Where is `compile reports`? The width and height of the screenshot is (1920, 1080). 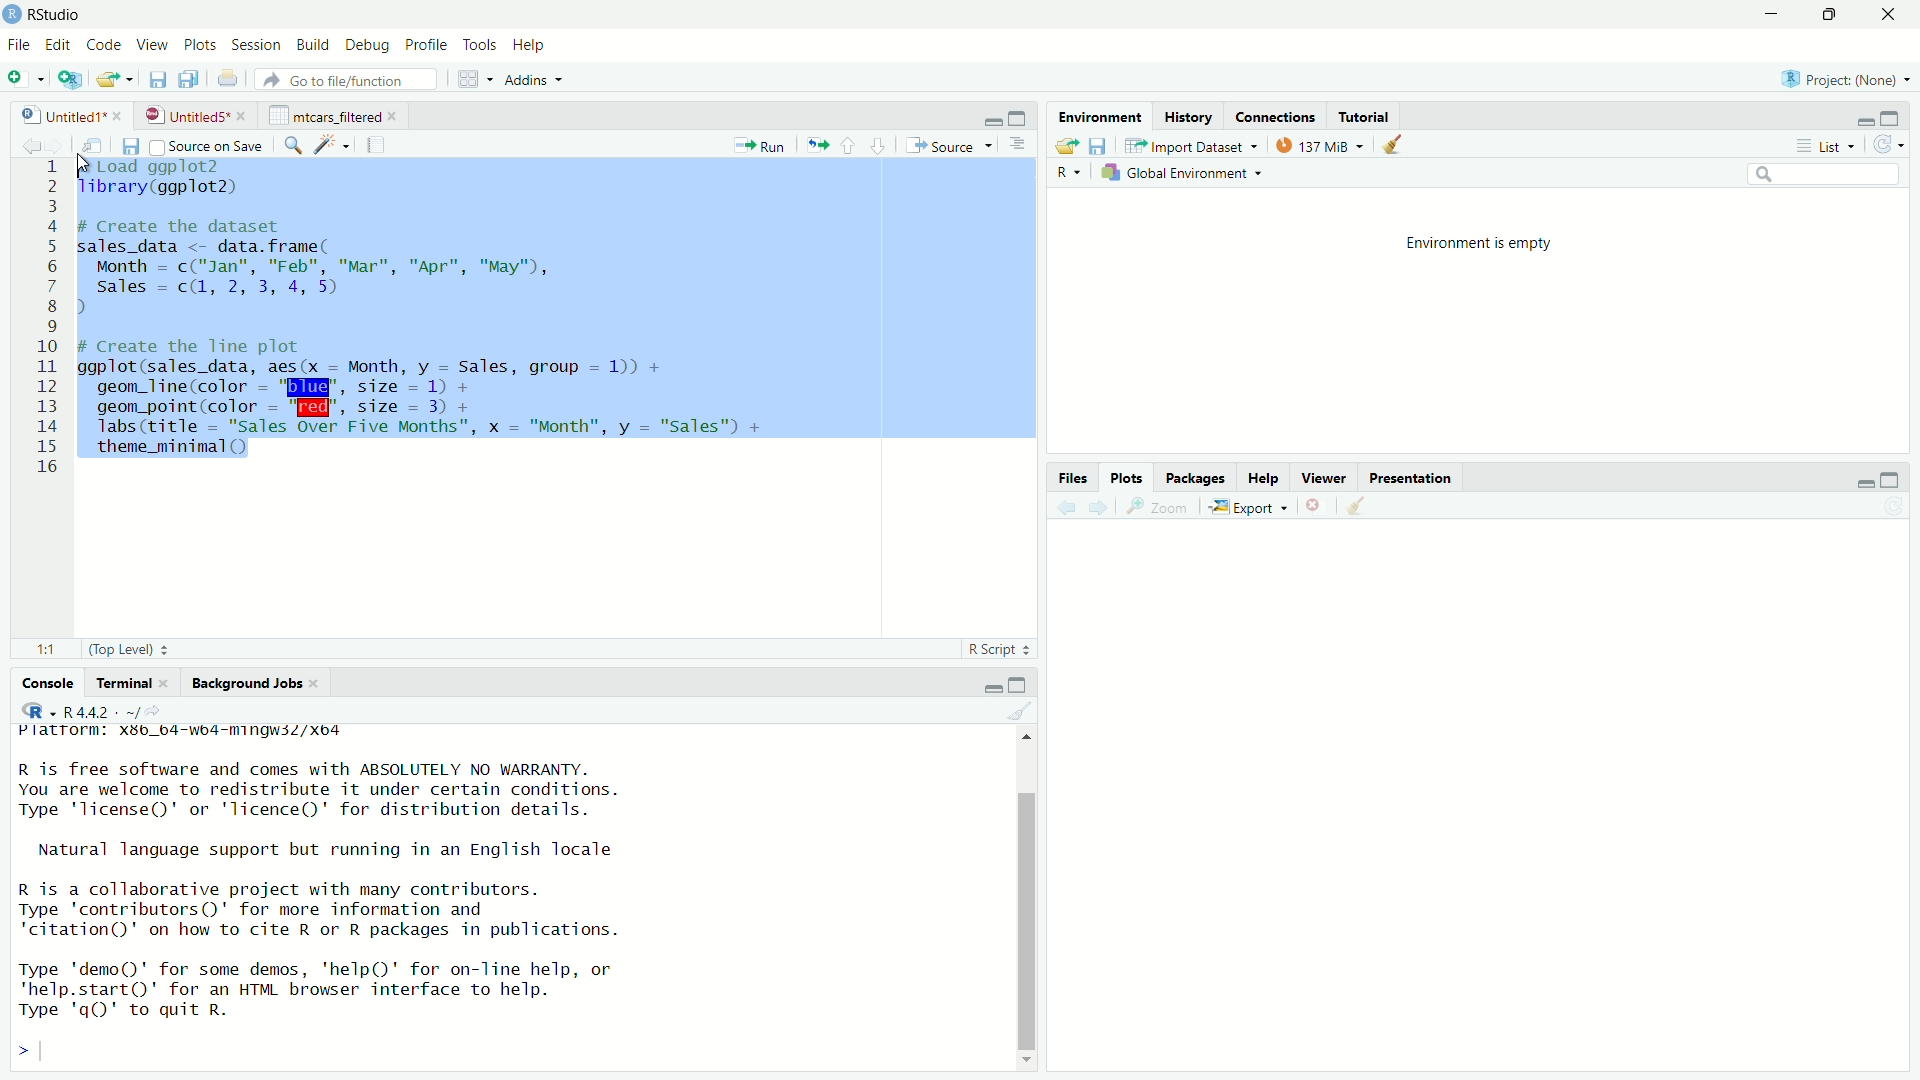
compile reports is located at coordinates (376, 144).